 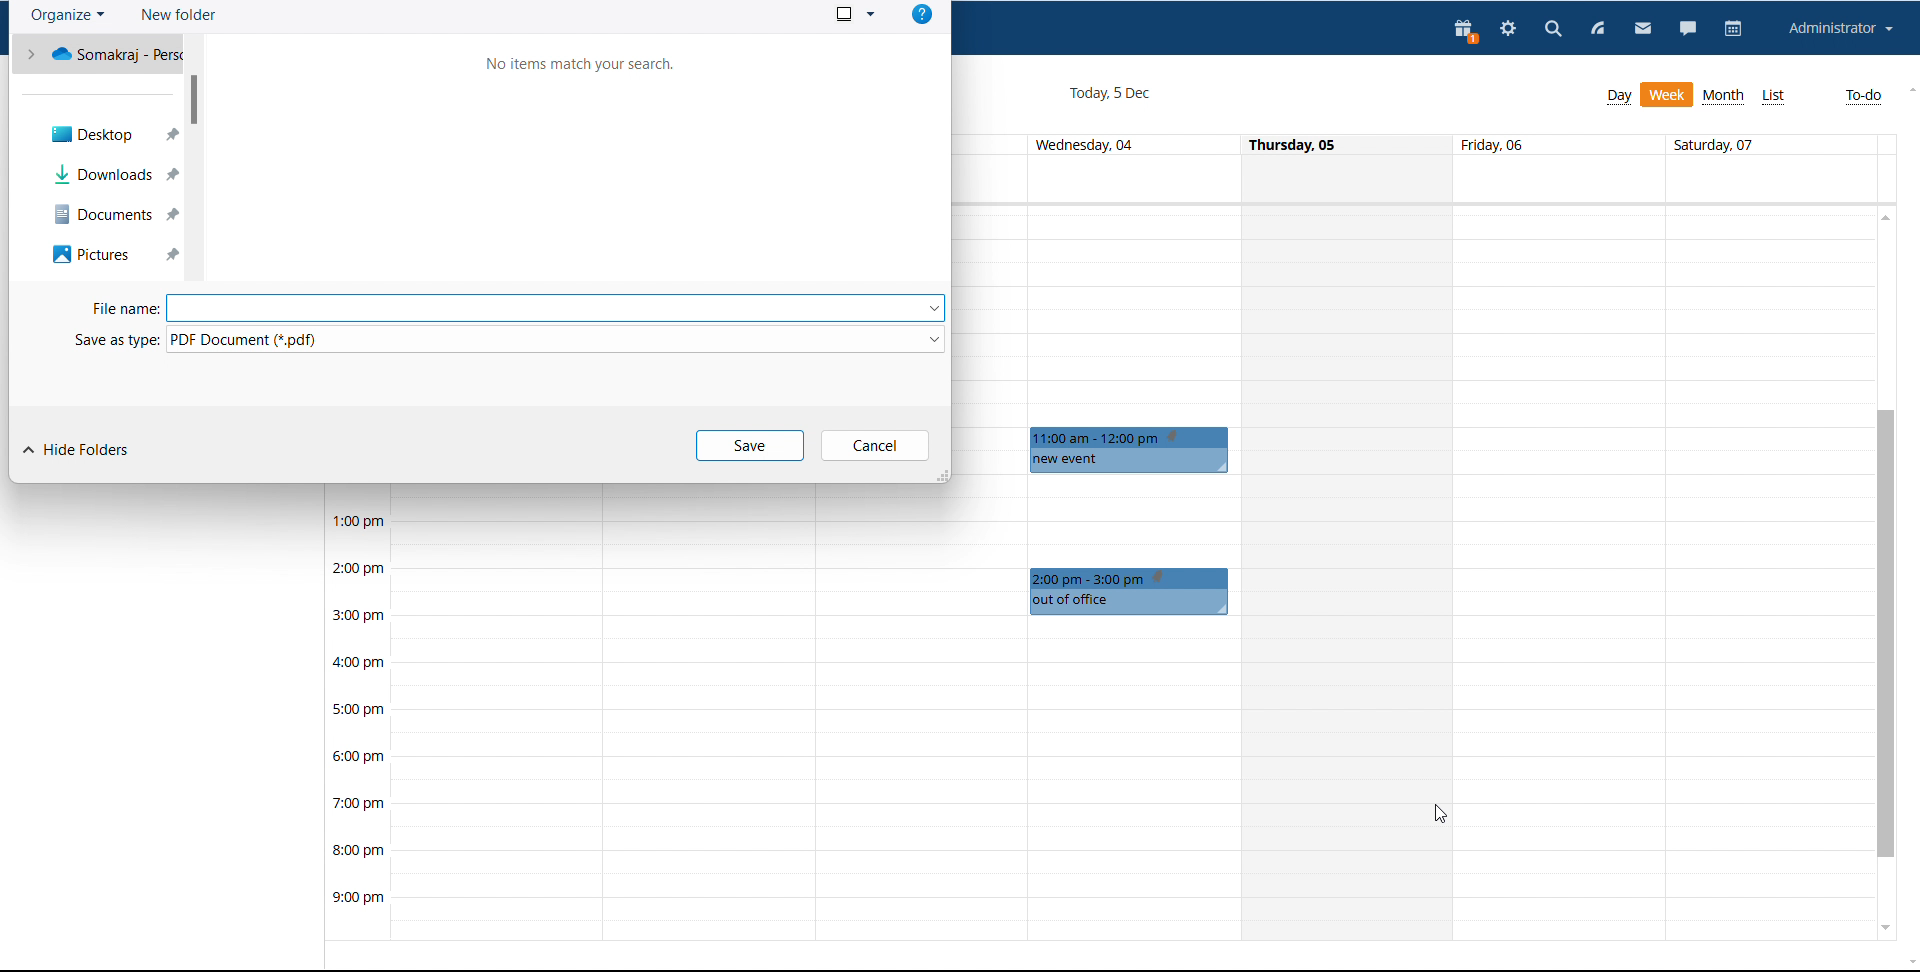 What do you see at coordinates (1598, 29) in the screenshot?
I see `feed` at bounding box center [1598, 29].